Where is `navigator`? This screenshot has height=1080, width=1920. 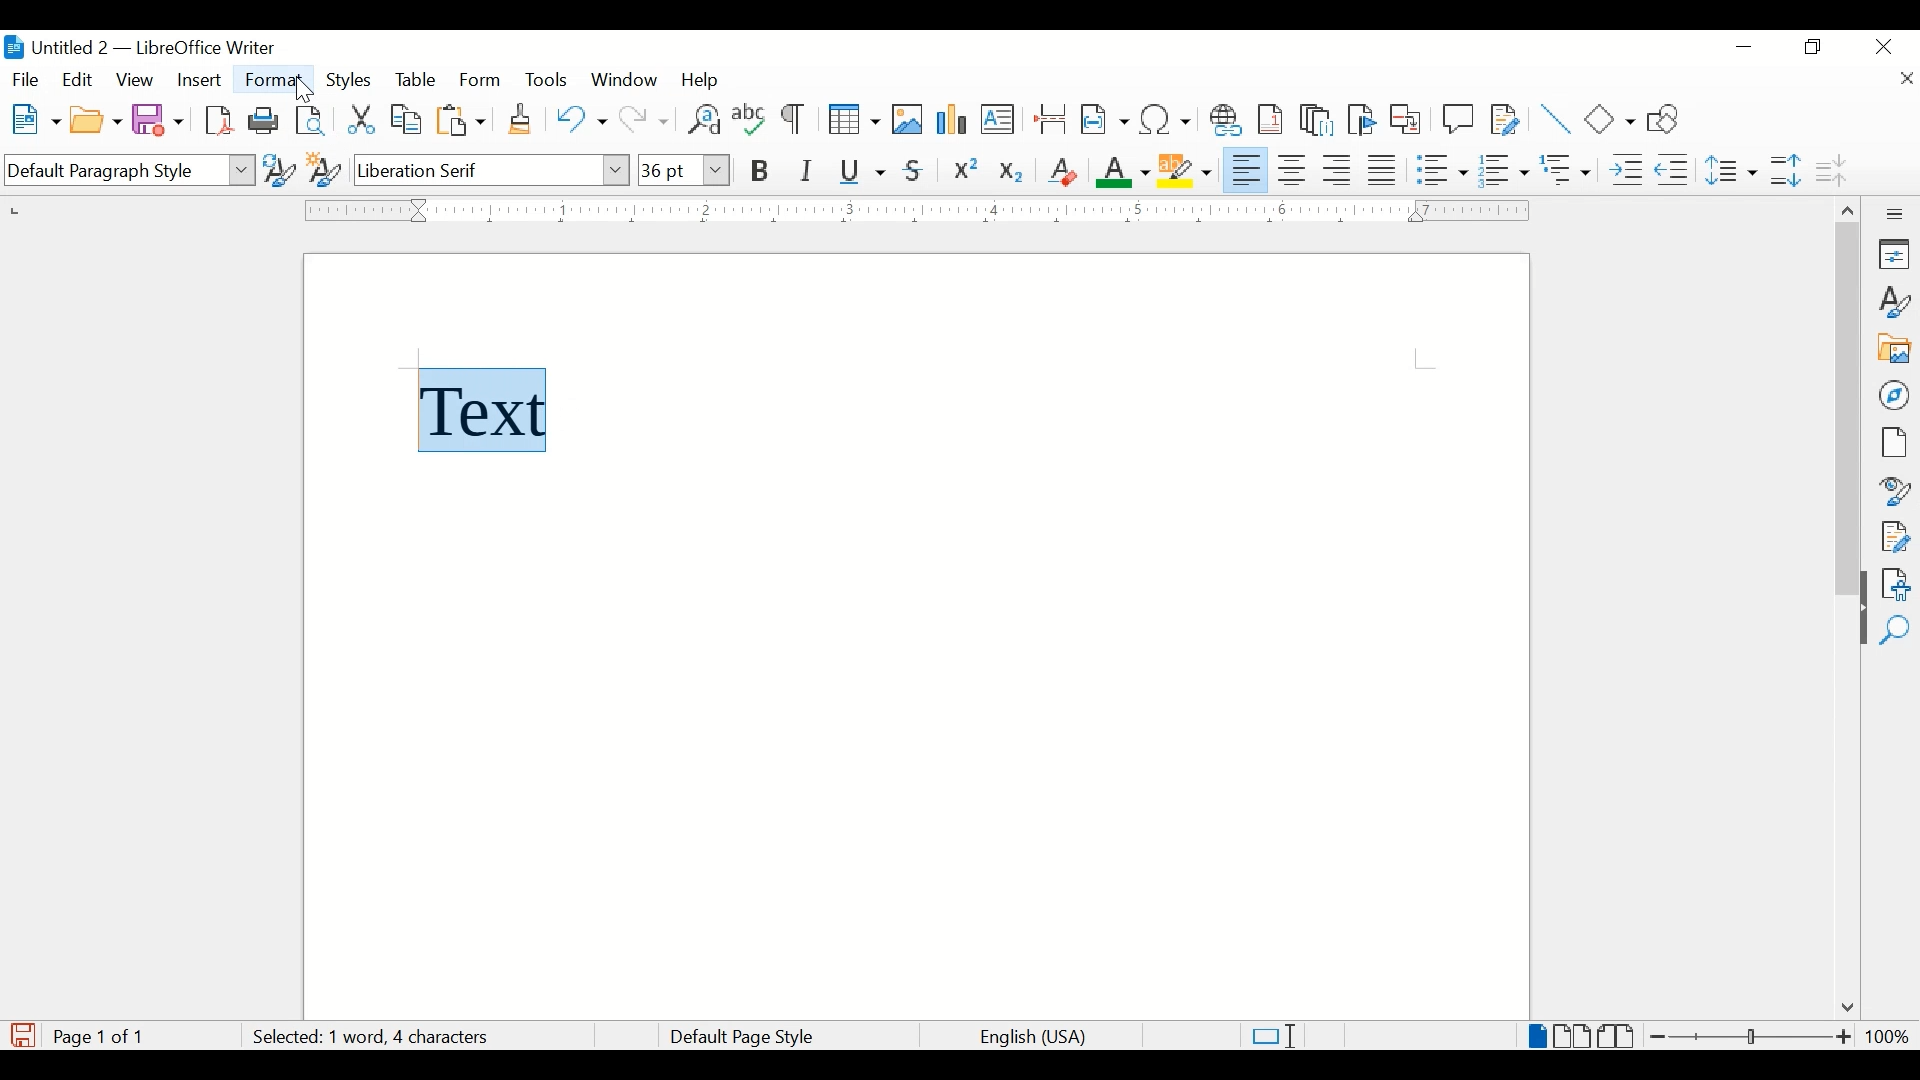 navigator is located at coordinates (1896, 395).